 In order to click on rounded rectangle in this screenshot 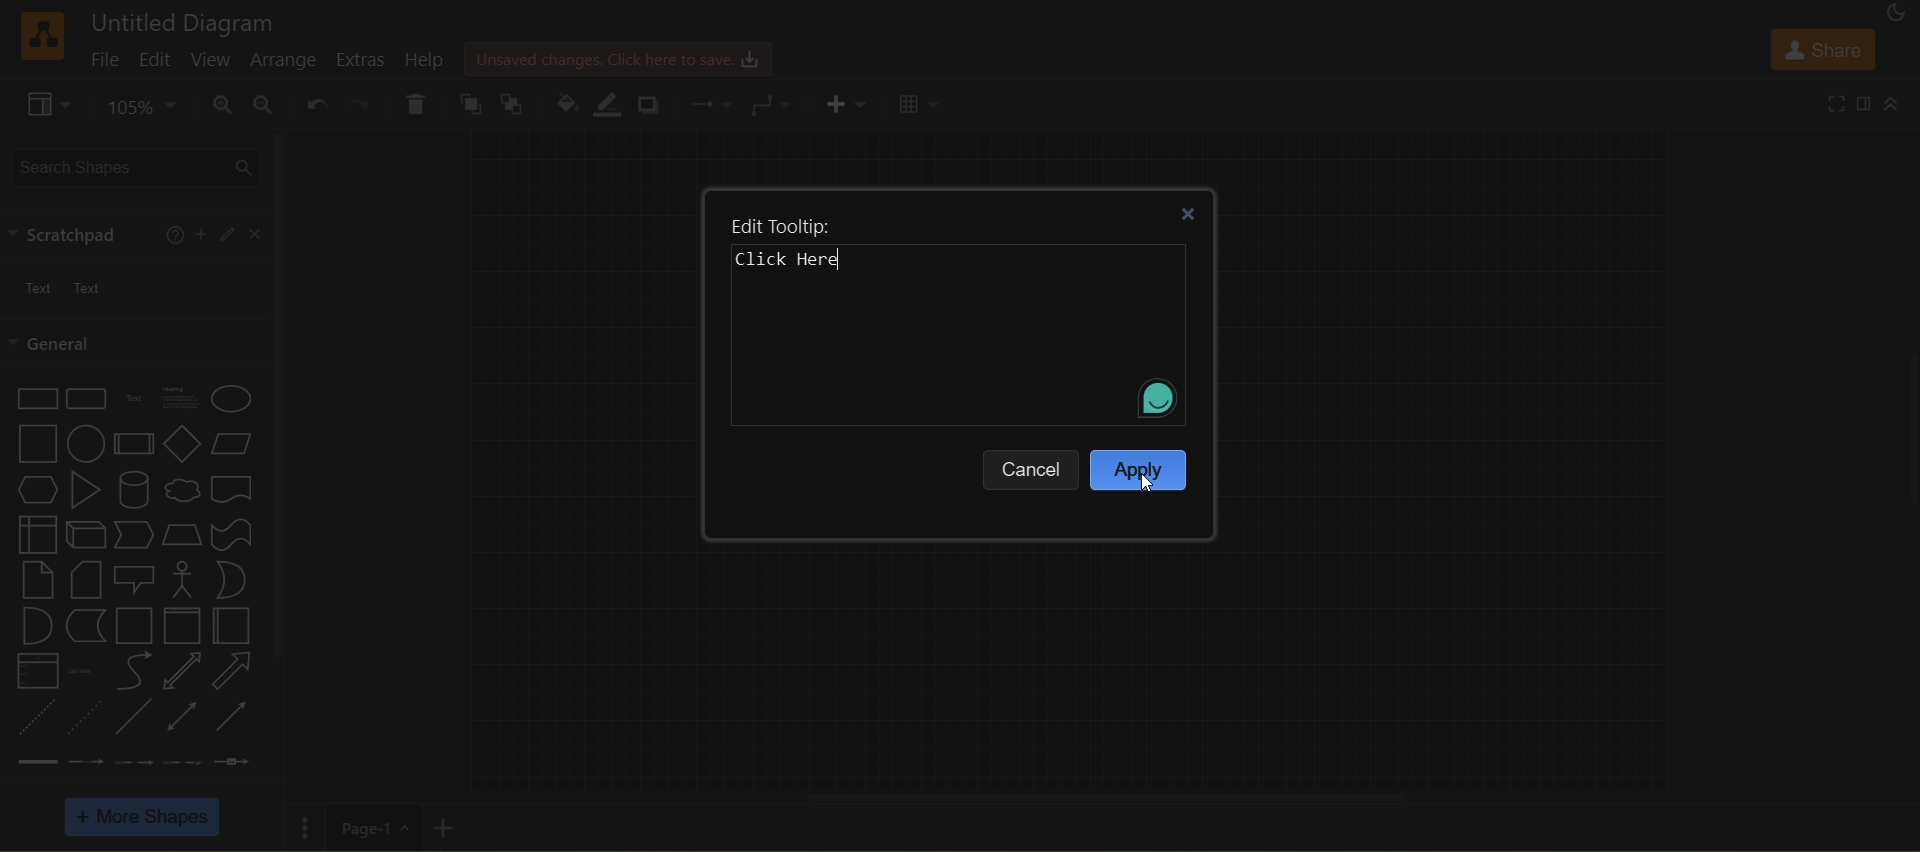, I will do `click(85, 397)`.